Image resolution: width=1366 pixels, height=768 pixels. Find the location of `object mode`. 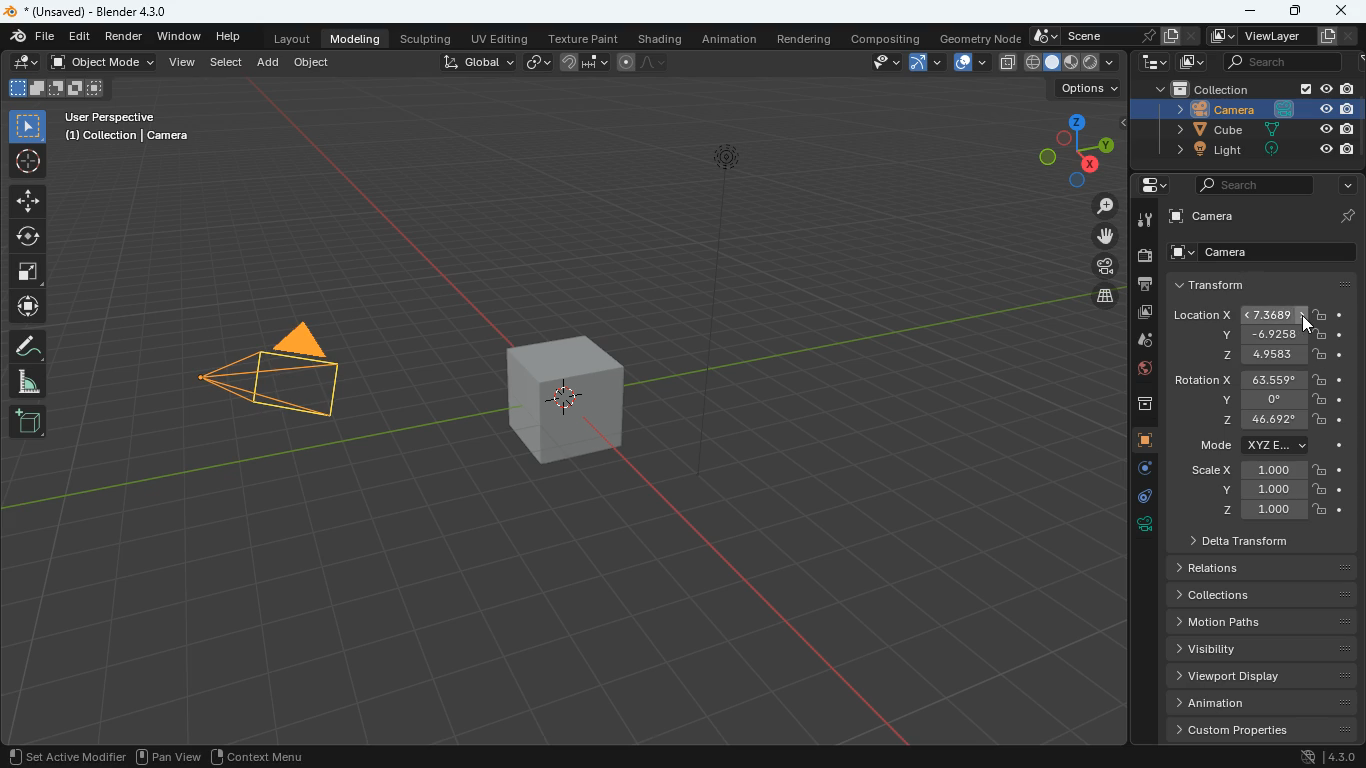

object mode is located at coordinates (103, 63).